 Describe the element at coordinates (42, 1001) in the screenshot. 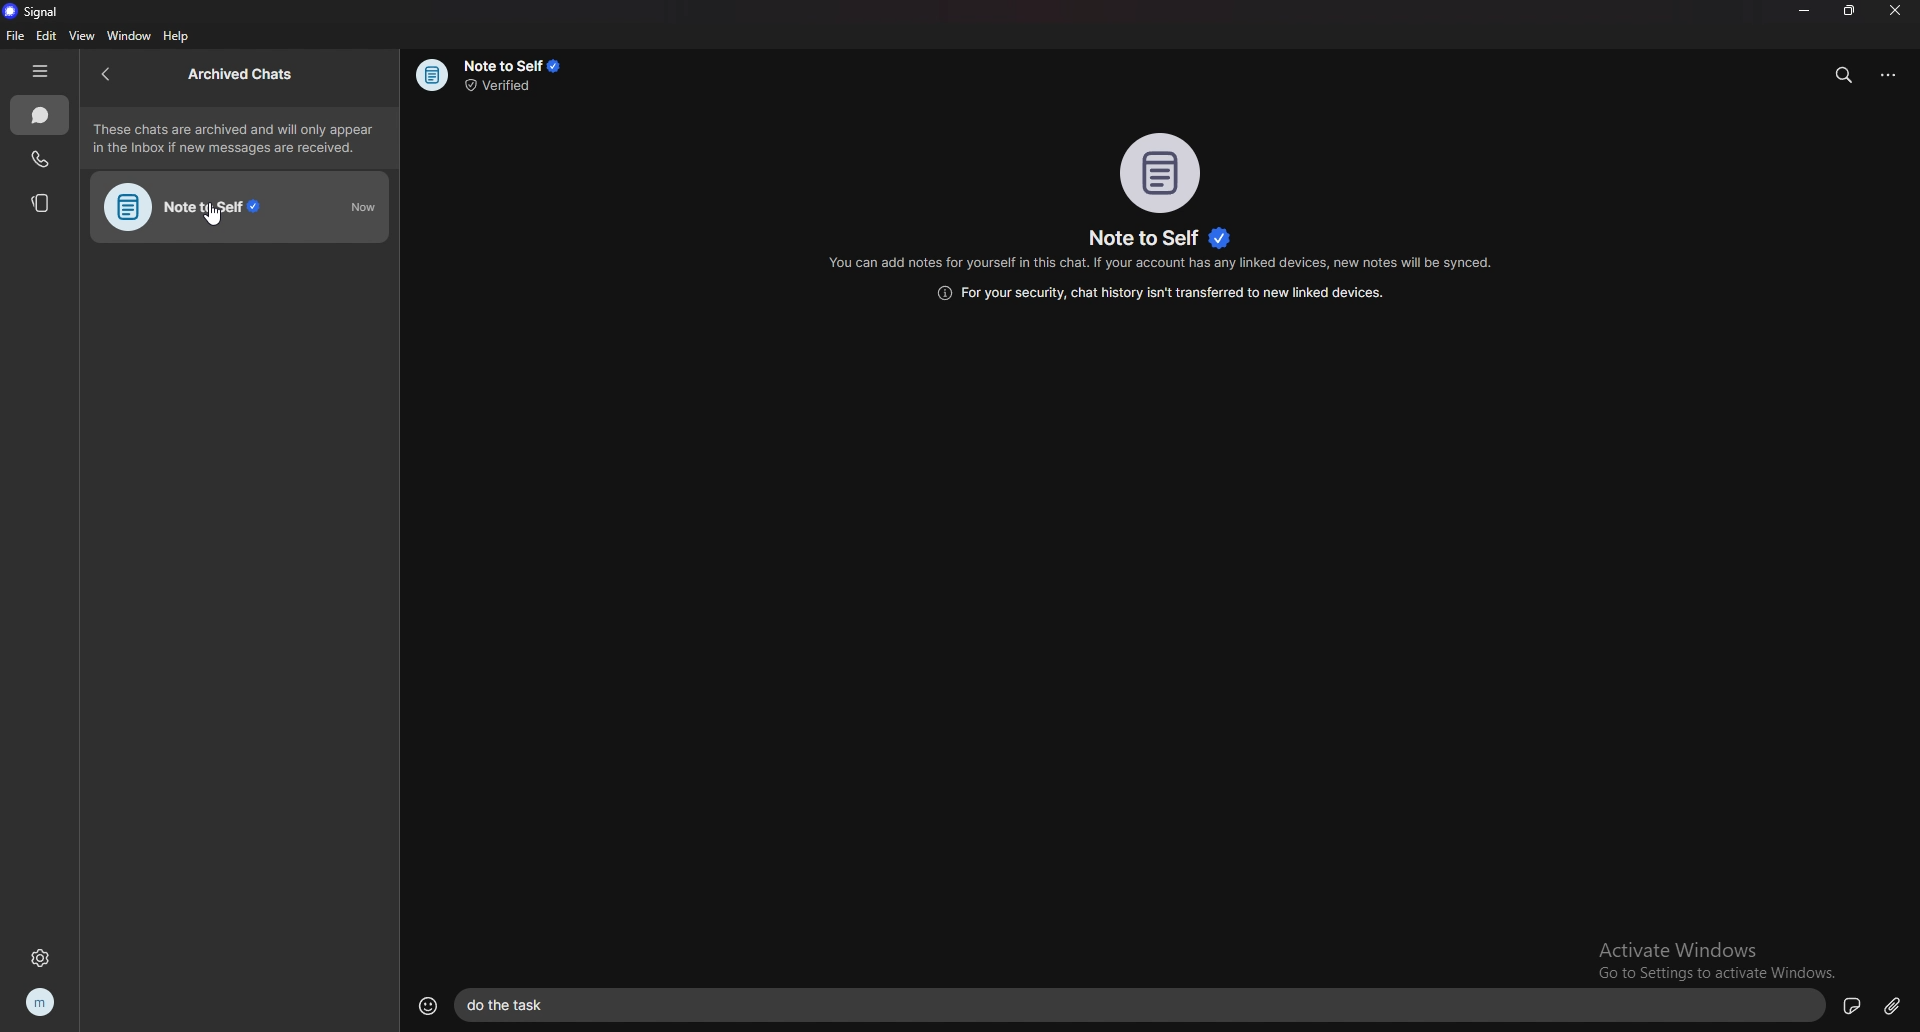

I see `profile` at that location.